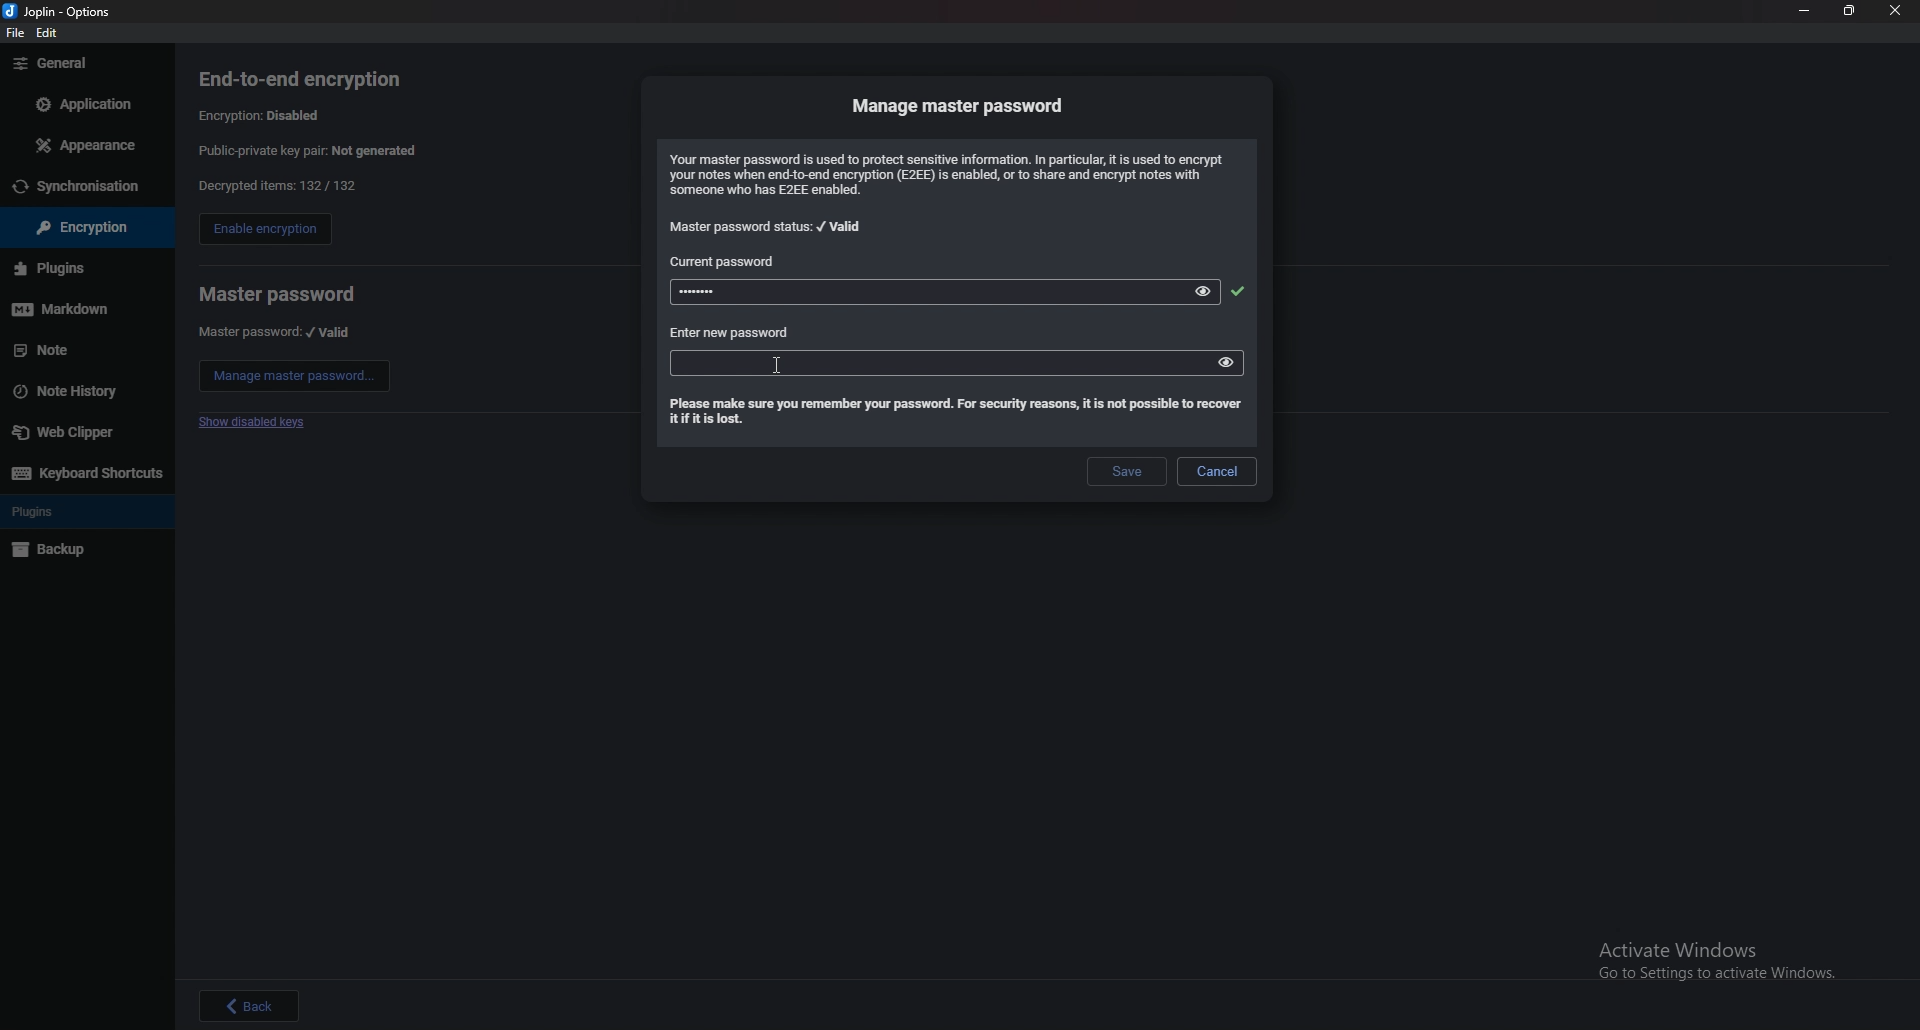  I want to click on master password, so click(276, 332).